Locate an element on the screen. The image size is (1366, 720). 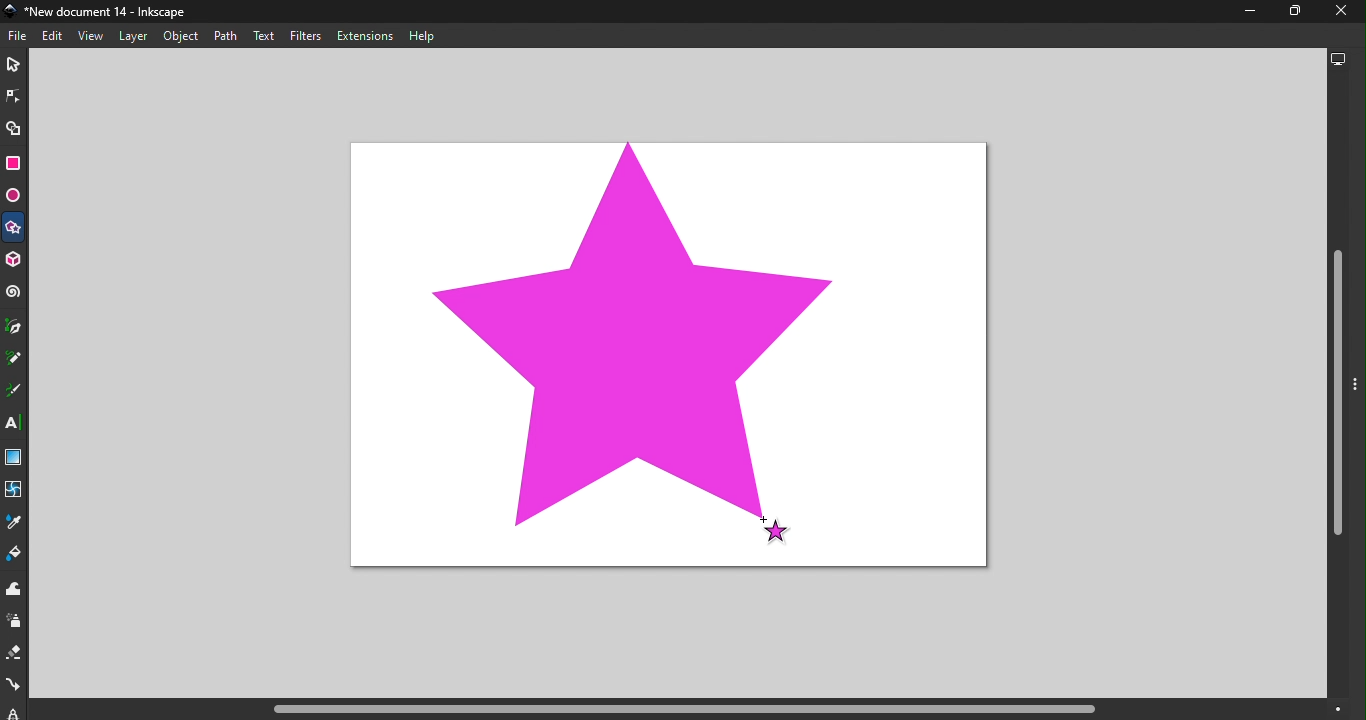
Maximize is located at coordinates (1289, 12).